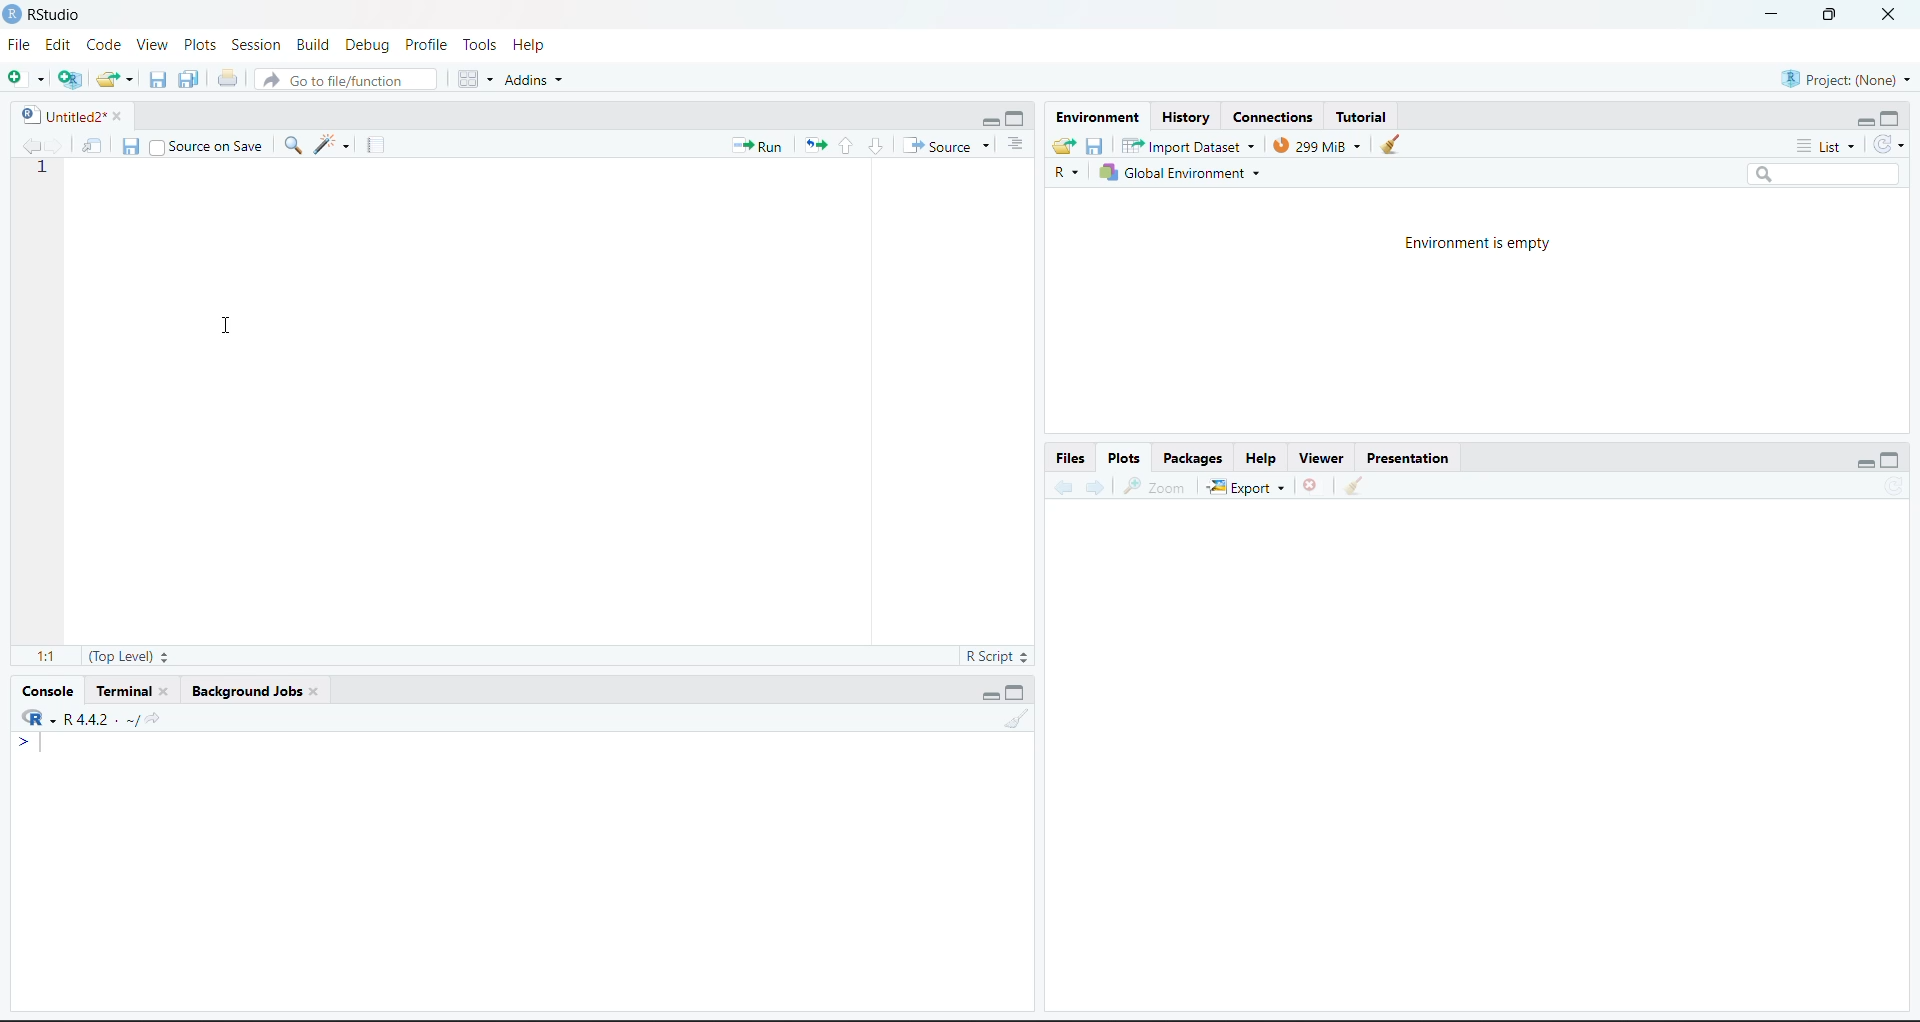  What do you see at coordinates (44, 742) in the screenshot?
I see `text cursor` at bounding box center [44, 742].